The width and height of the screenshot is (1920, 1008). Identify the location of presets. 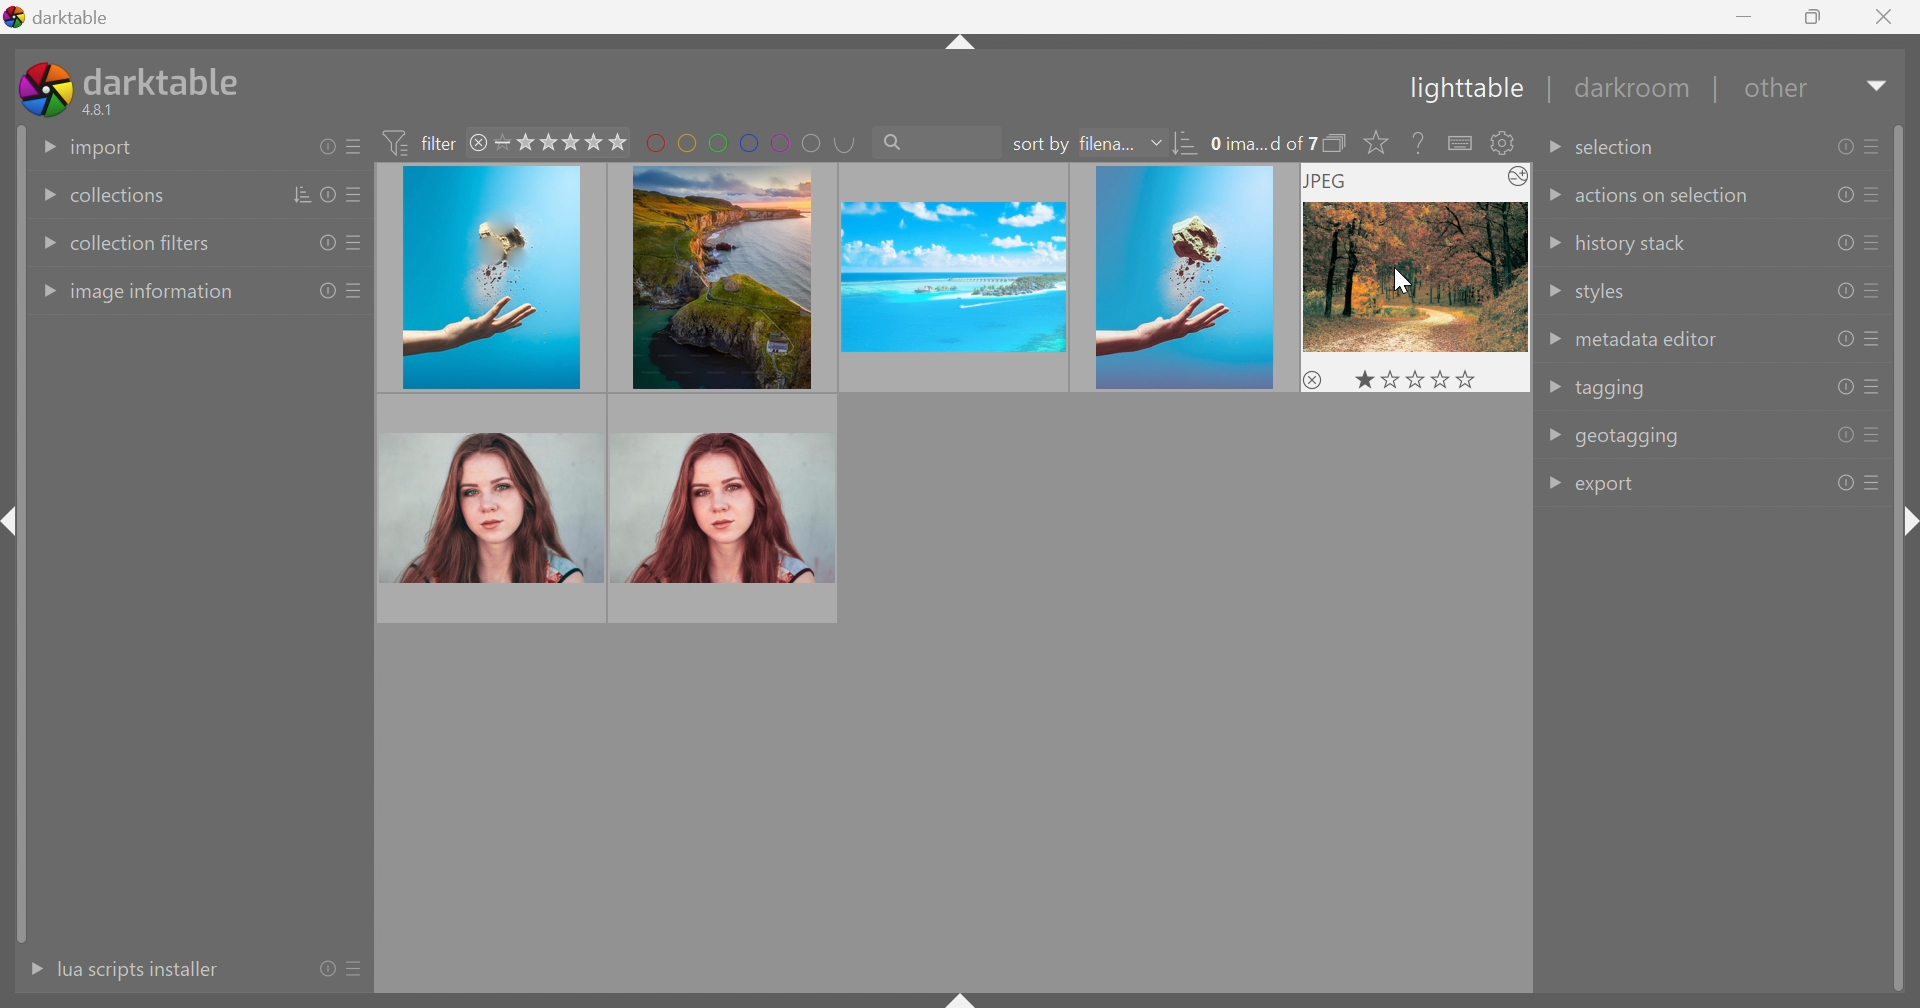
(351, 246).